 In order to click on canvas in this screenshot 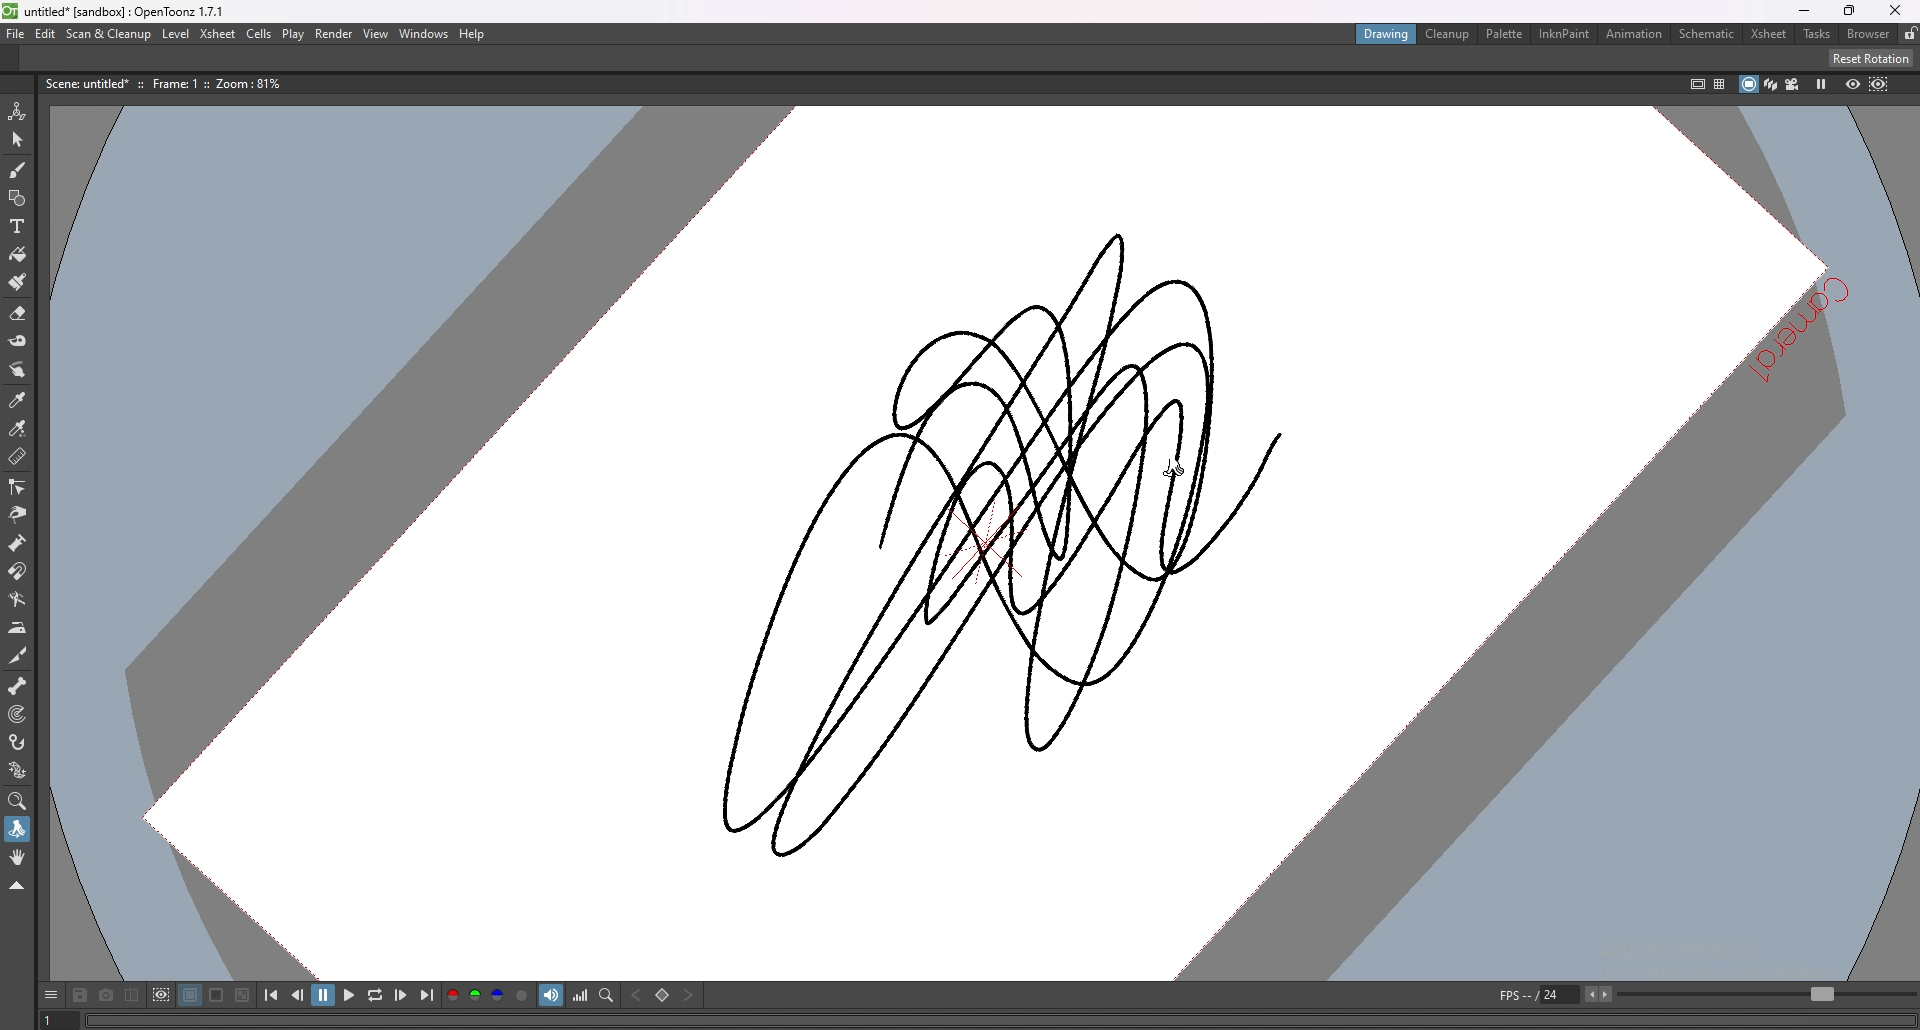, I will do `click(1026, 542)`.